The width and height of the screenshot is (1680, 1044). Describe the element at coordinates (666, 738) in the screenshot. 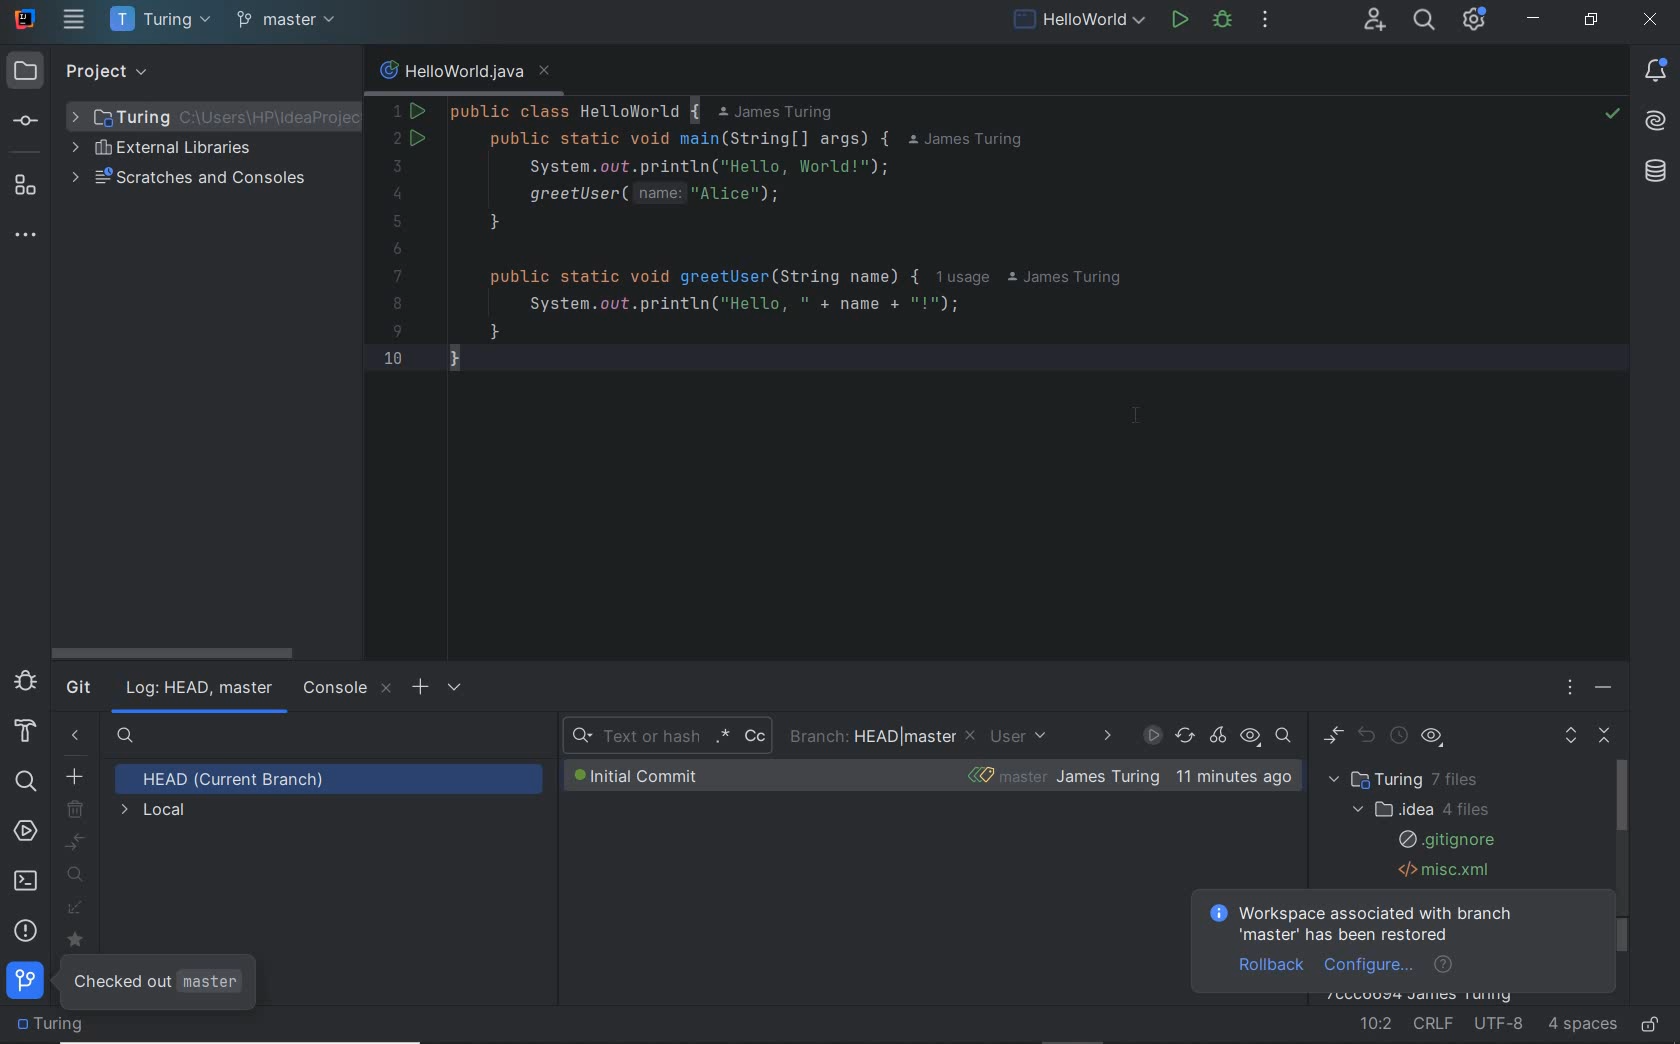

I see `RECENT SEARCH` at that location.